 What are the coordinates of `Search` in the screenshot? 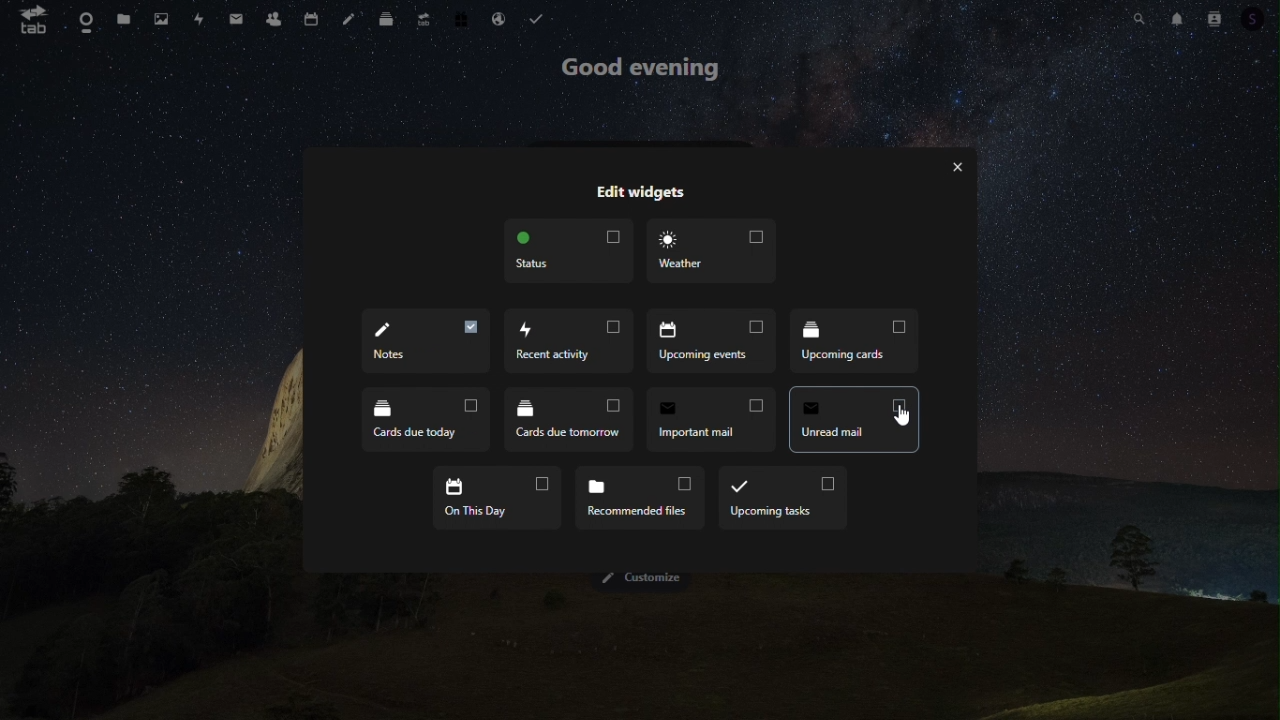 It's located at (1139, 17).